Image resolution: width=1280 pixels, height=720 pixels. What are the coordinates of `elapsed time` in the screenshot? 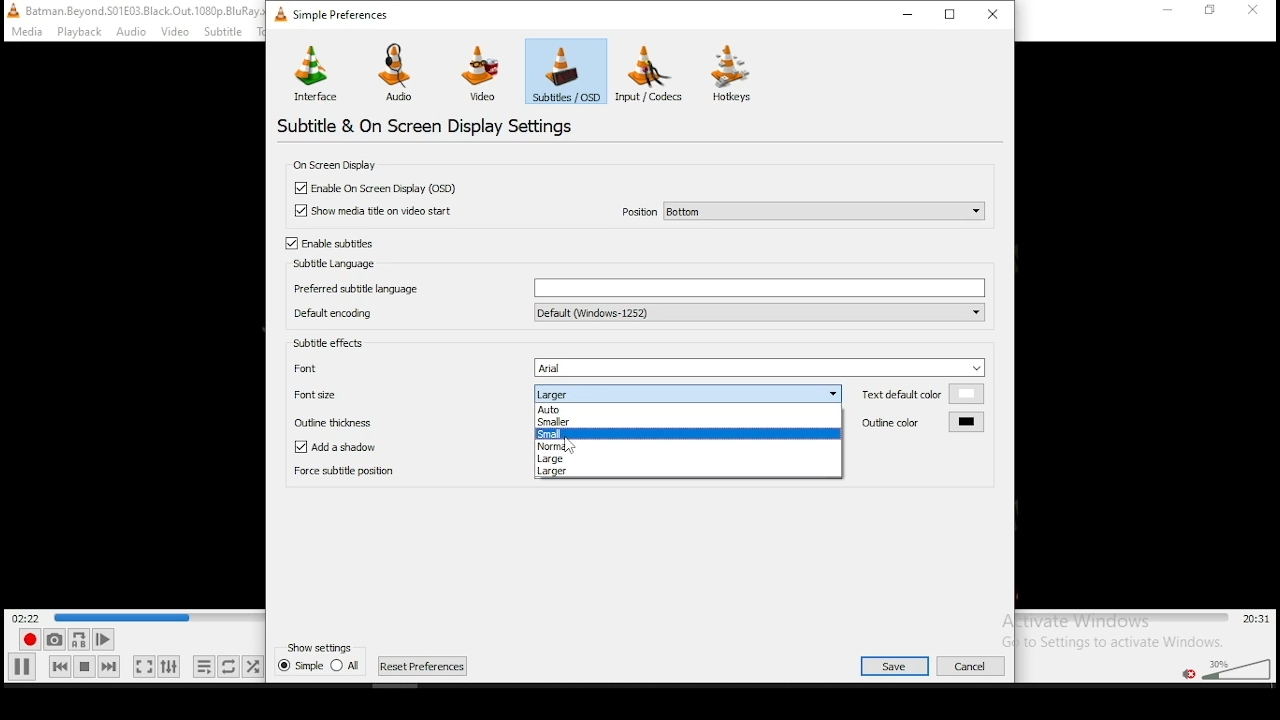 It's located at (28, 617).